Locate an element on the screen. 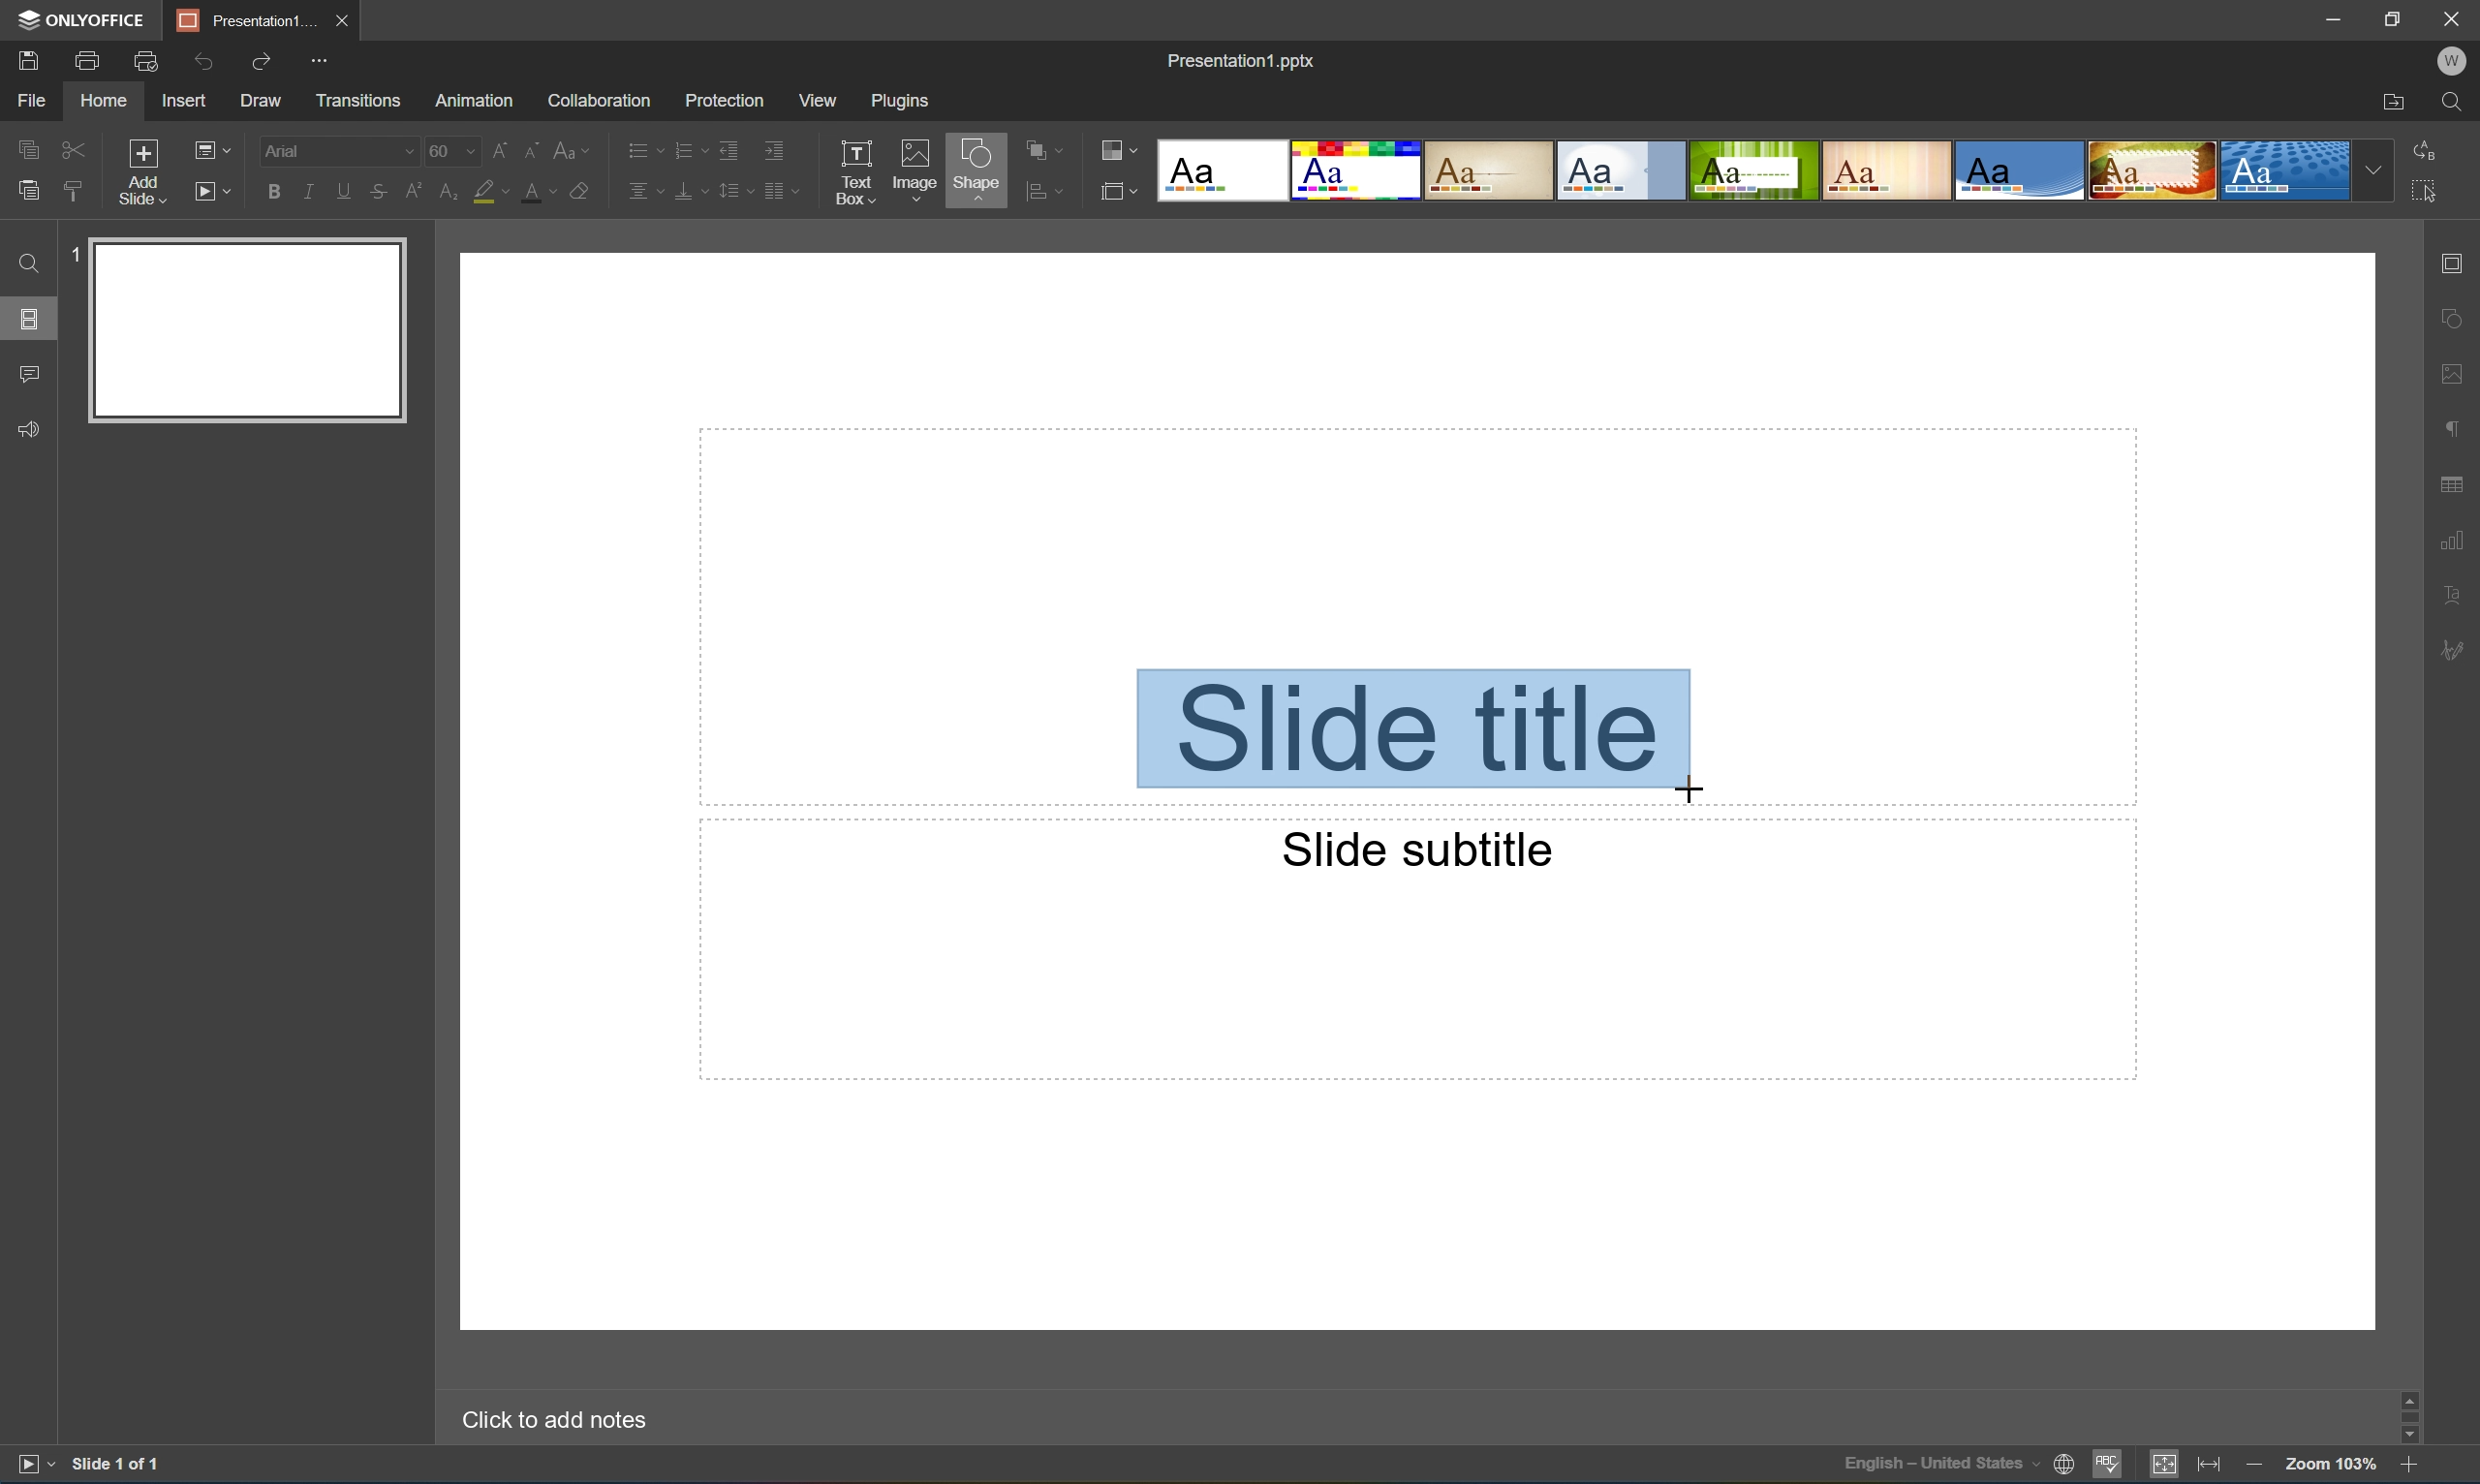 This screenshot has height=1484, width=2480. Zoom in is located at coordinates (2407, 1467).